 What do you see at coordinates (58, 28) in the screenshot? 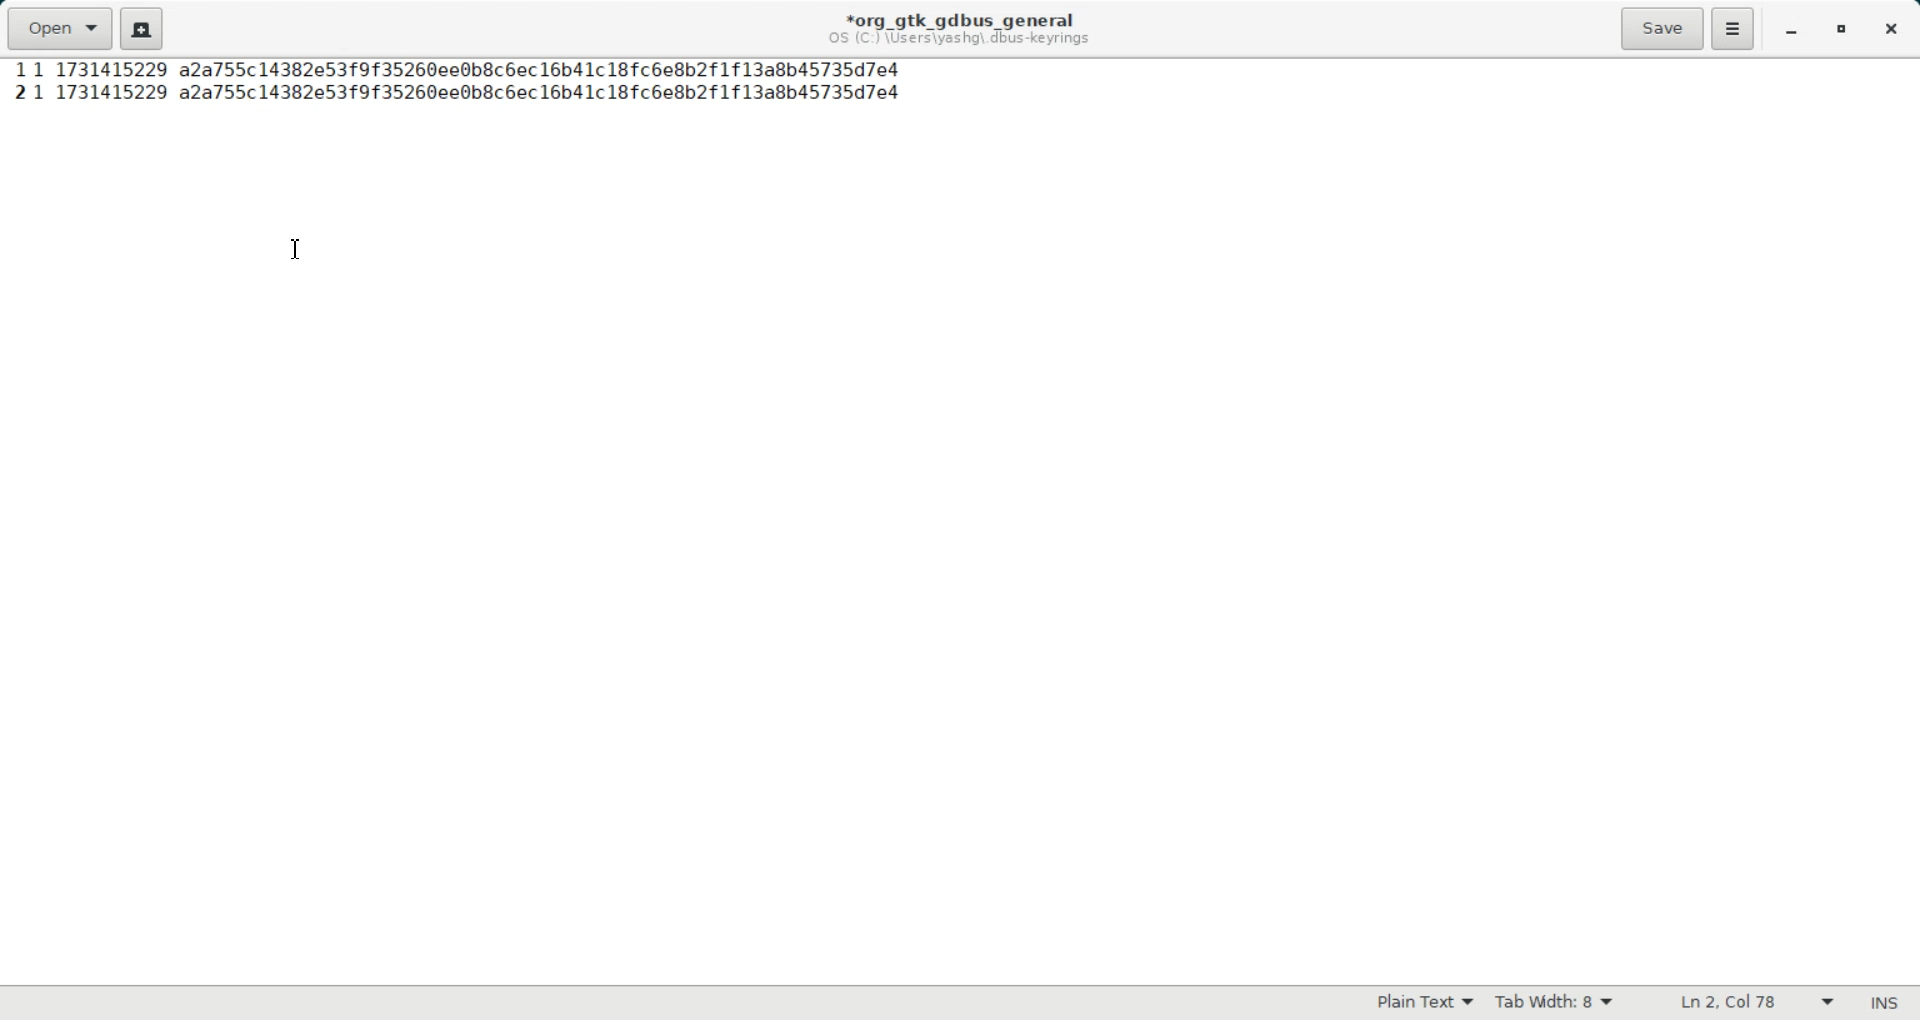
I see `Open a file` at bounding box center [58, 28].